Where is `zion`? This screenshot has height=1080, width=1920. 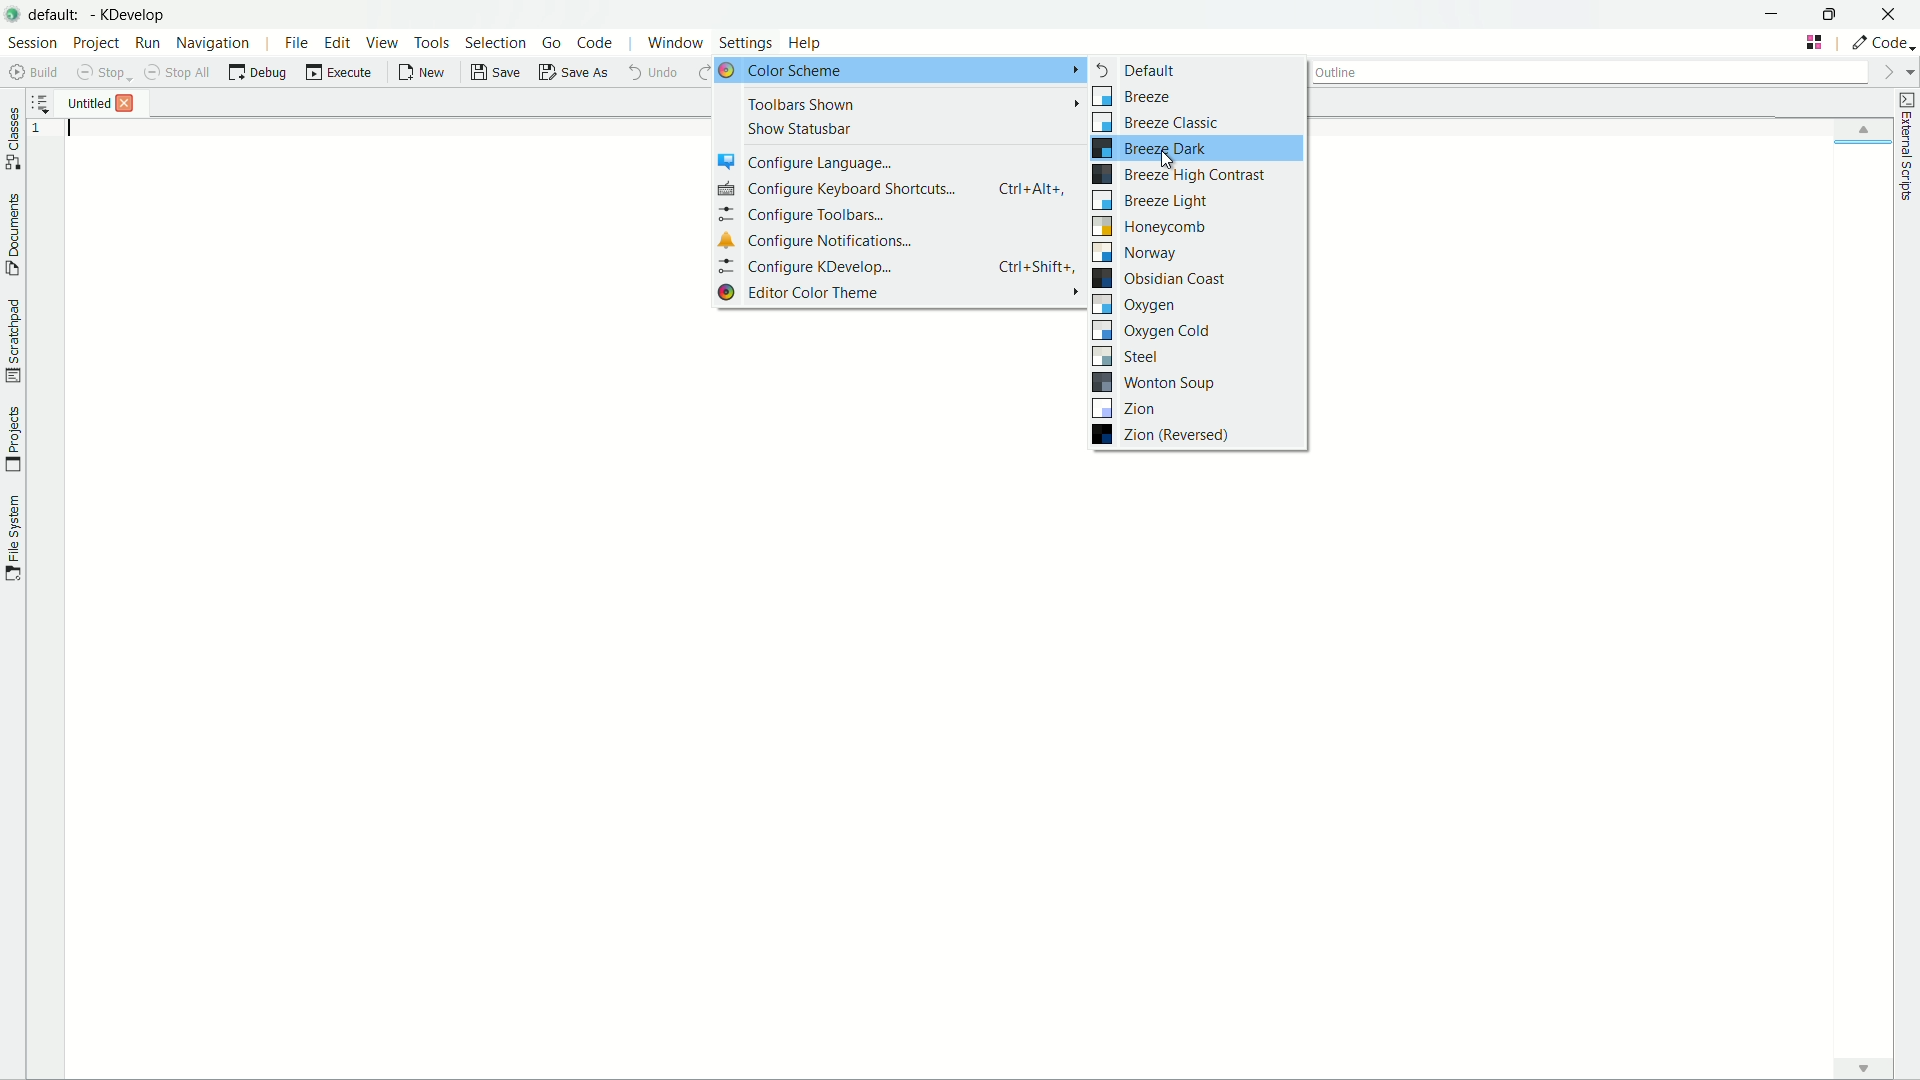
zion is located at coordinates (1125, 407).